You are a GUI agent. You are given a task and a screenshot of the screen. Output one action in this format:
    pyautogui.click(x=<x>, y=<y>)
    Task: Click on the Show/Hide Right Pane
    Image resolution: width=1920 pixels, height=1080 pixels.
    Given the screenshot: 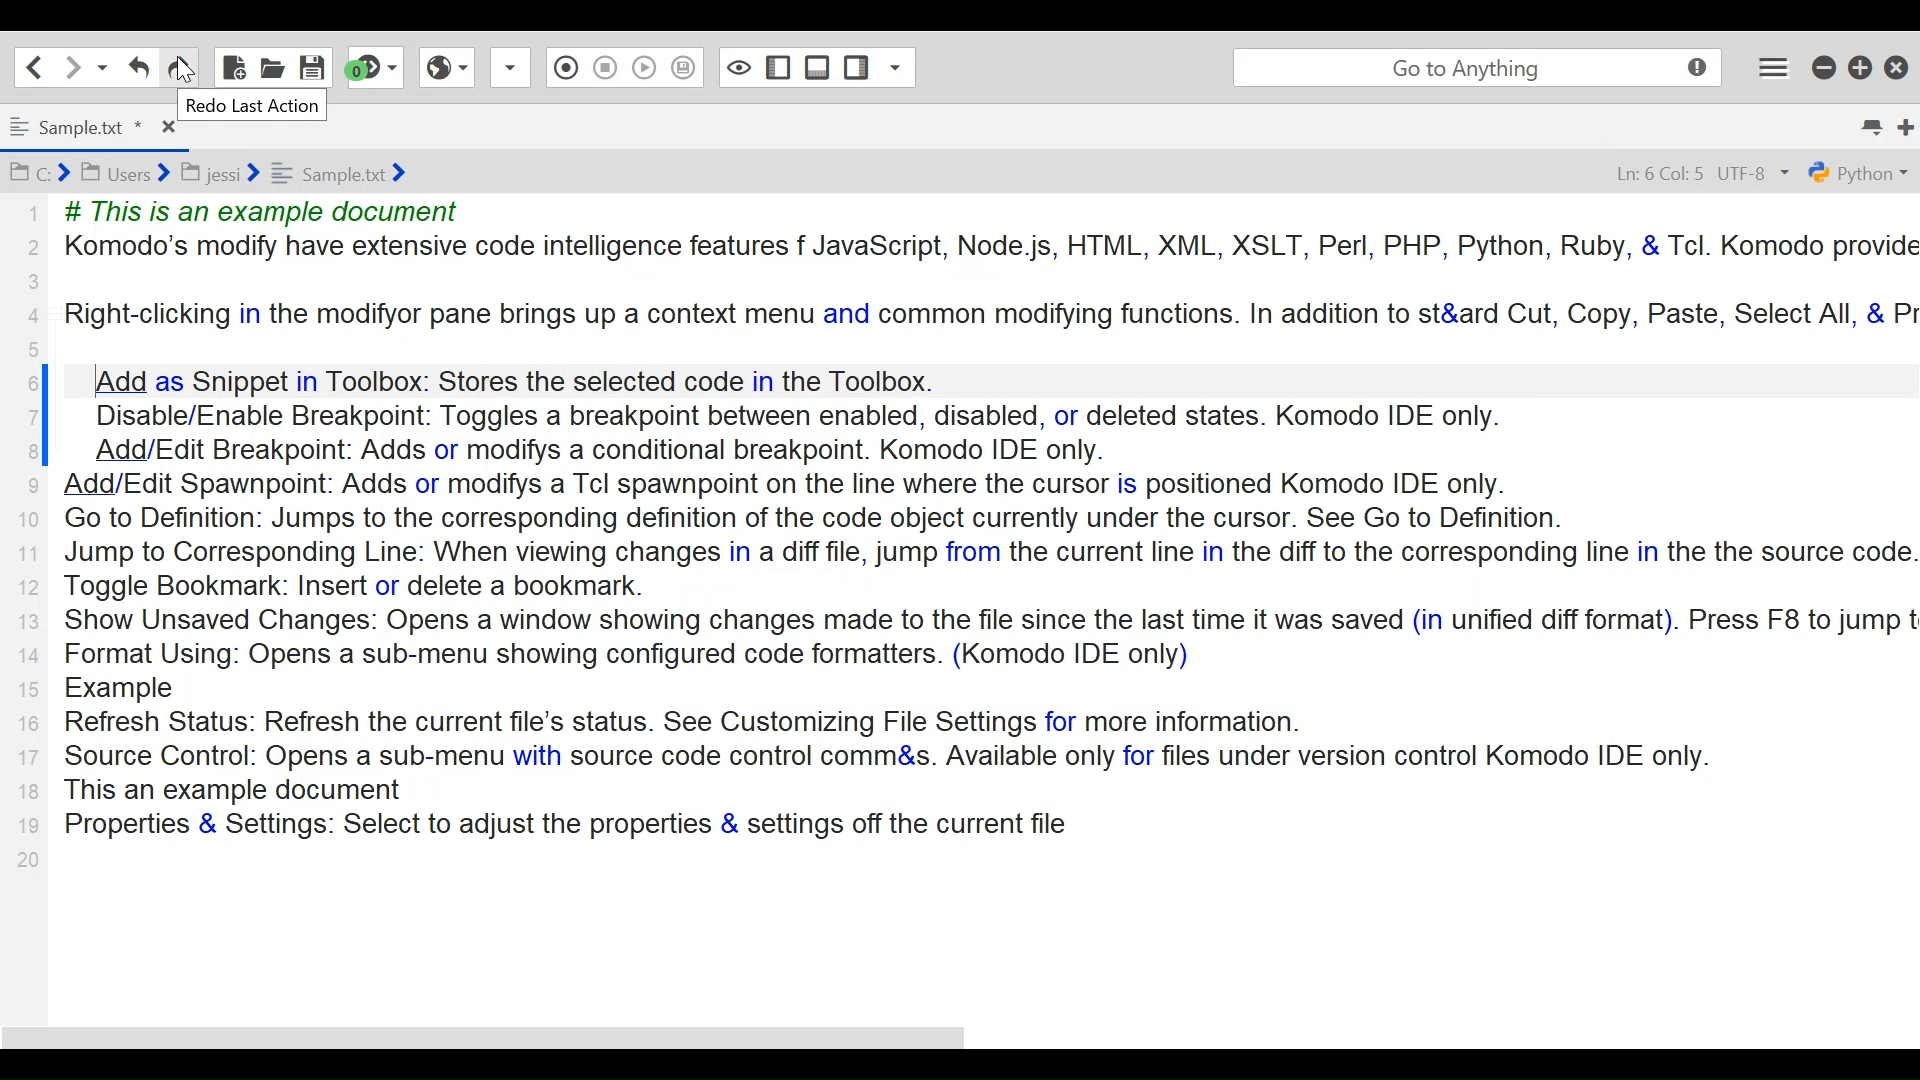 What is the action you would take?
    pyautogui.click(x=856, y=66)
    